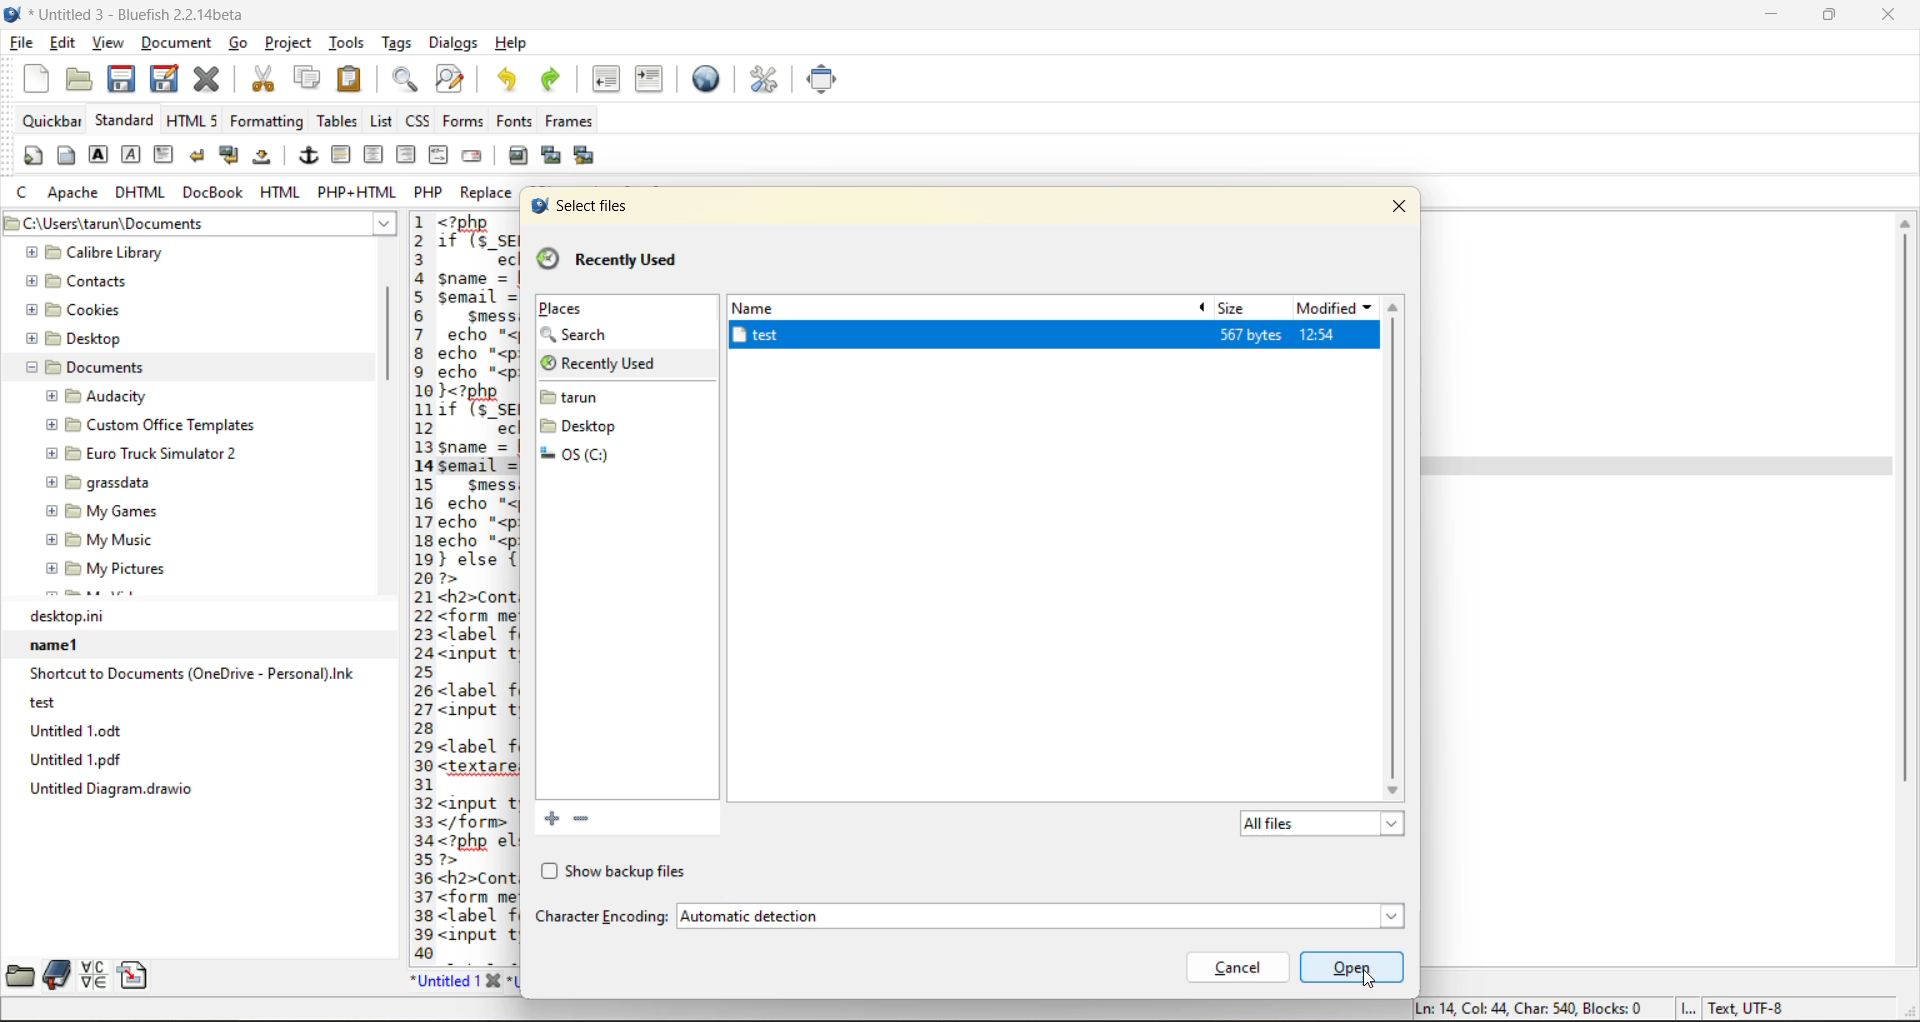  What do you see at coordinates (711, 77) in the screenshot?
I see `preview in browser` at bounding box center [711, 77].